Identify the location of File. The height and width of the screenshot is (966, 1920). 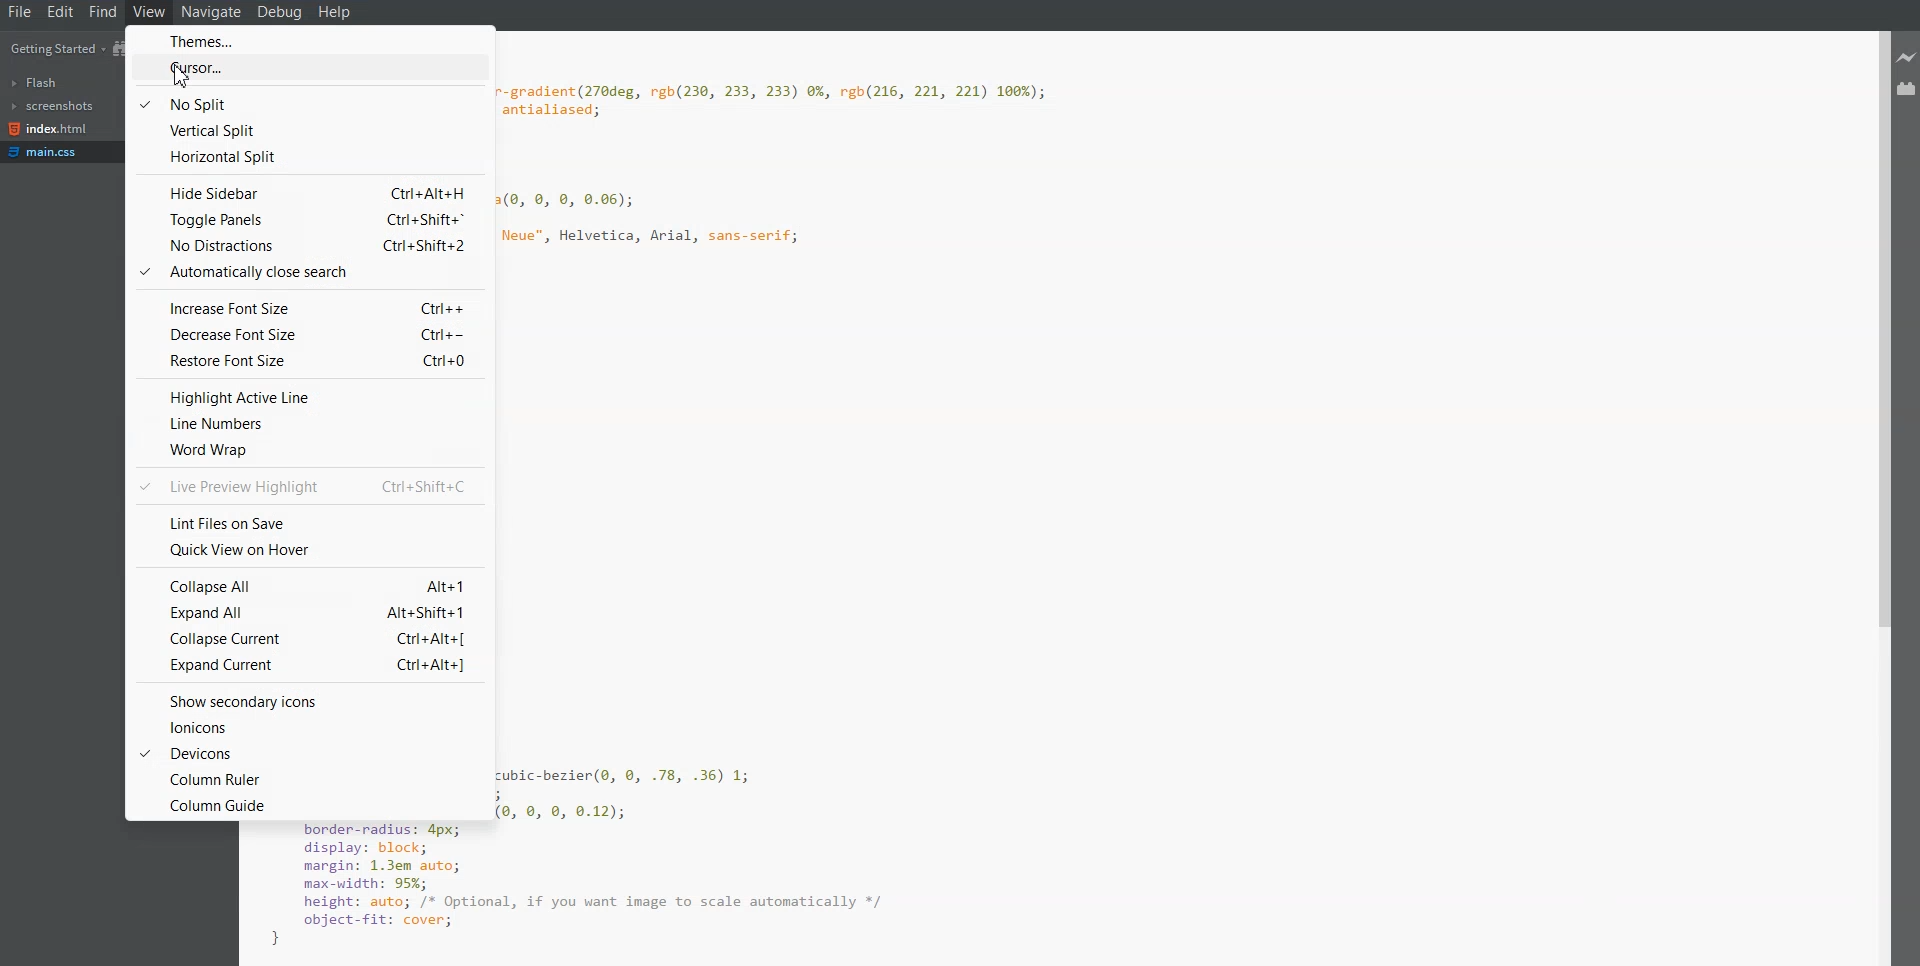
(19, 12).